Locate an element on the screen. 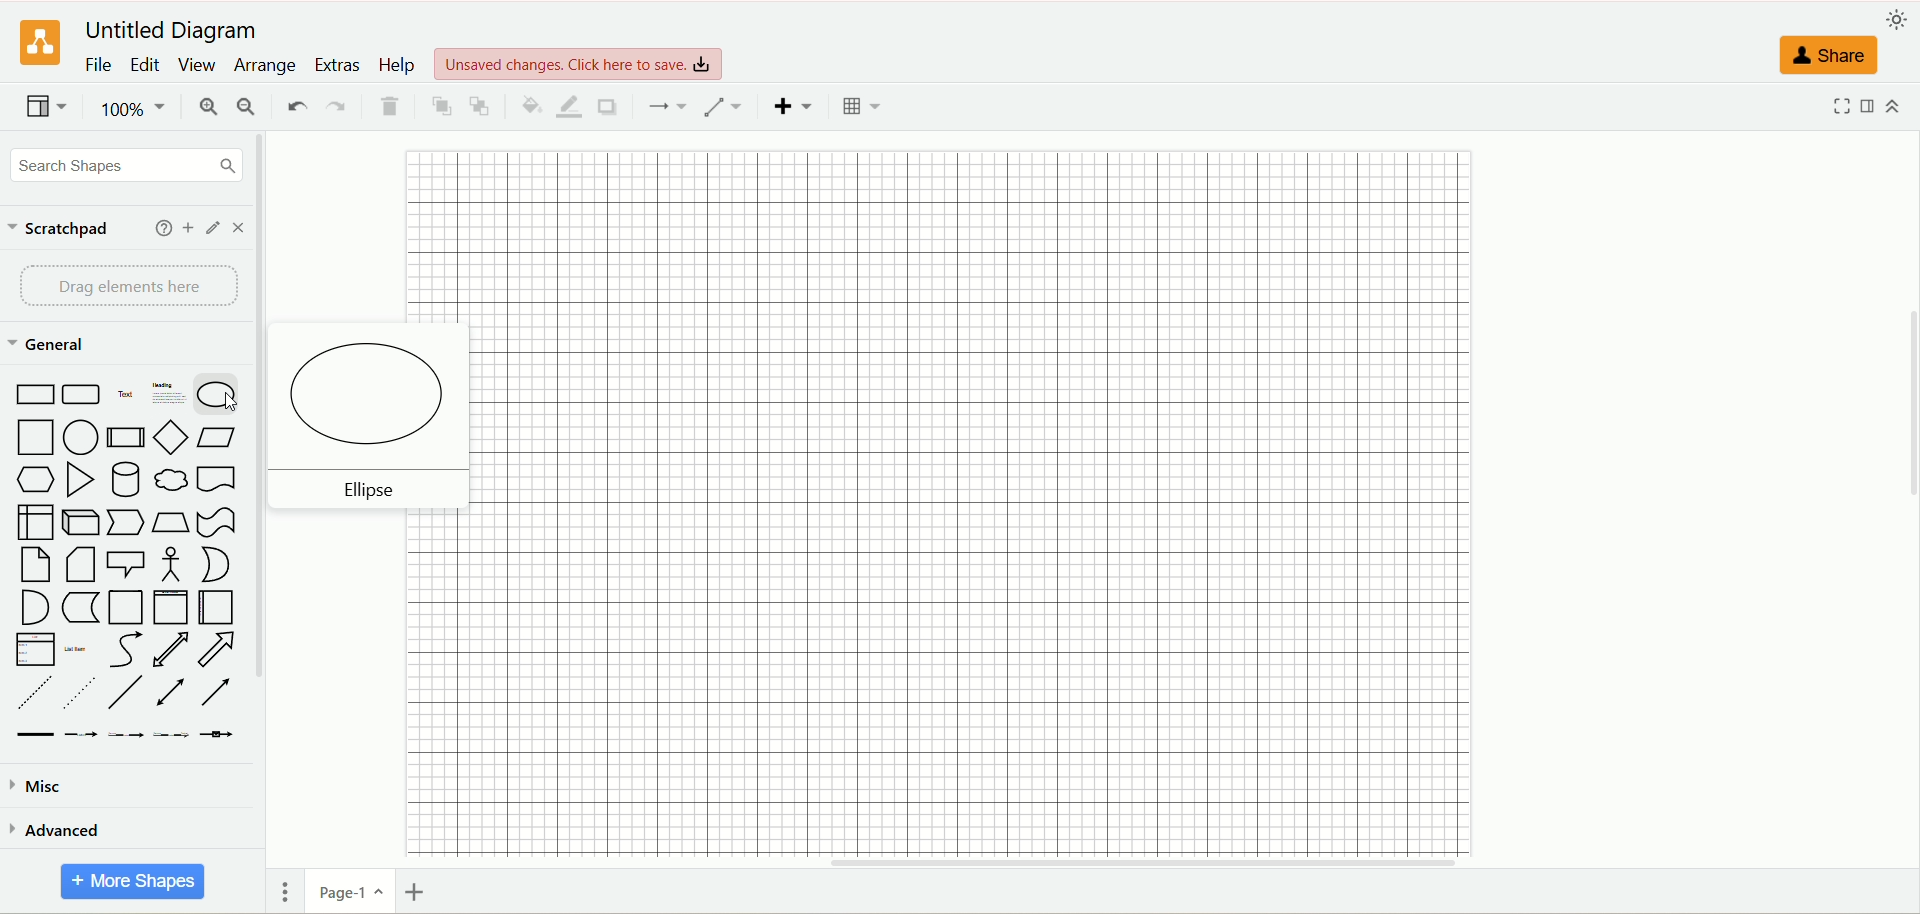  help is located at coordinates (395, 67).